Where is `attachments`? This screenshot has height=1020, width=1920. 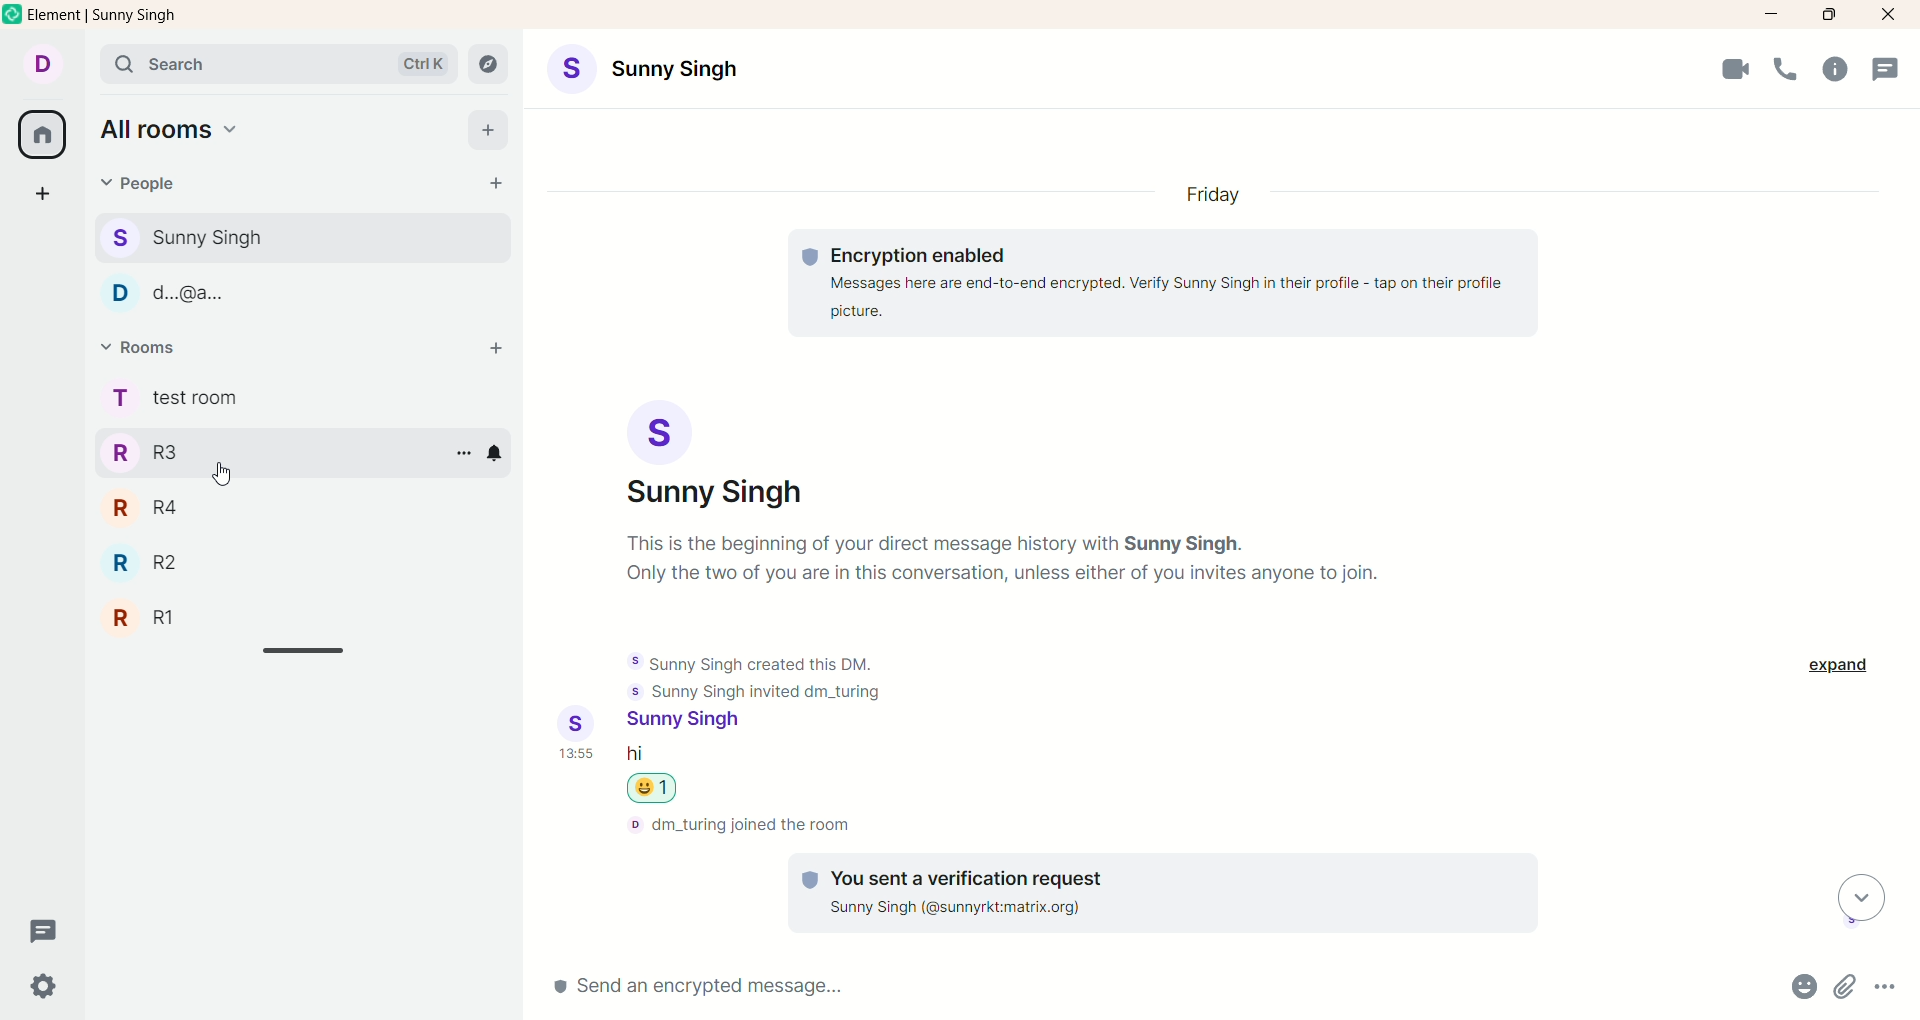 attachments is located at coordinates (1847, 988).